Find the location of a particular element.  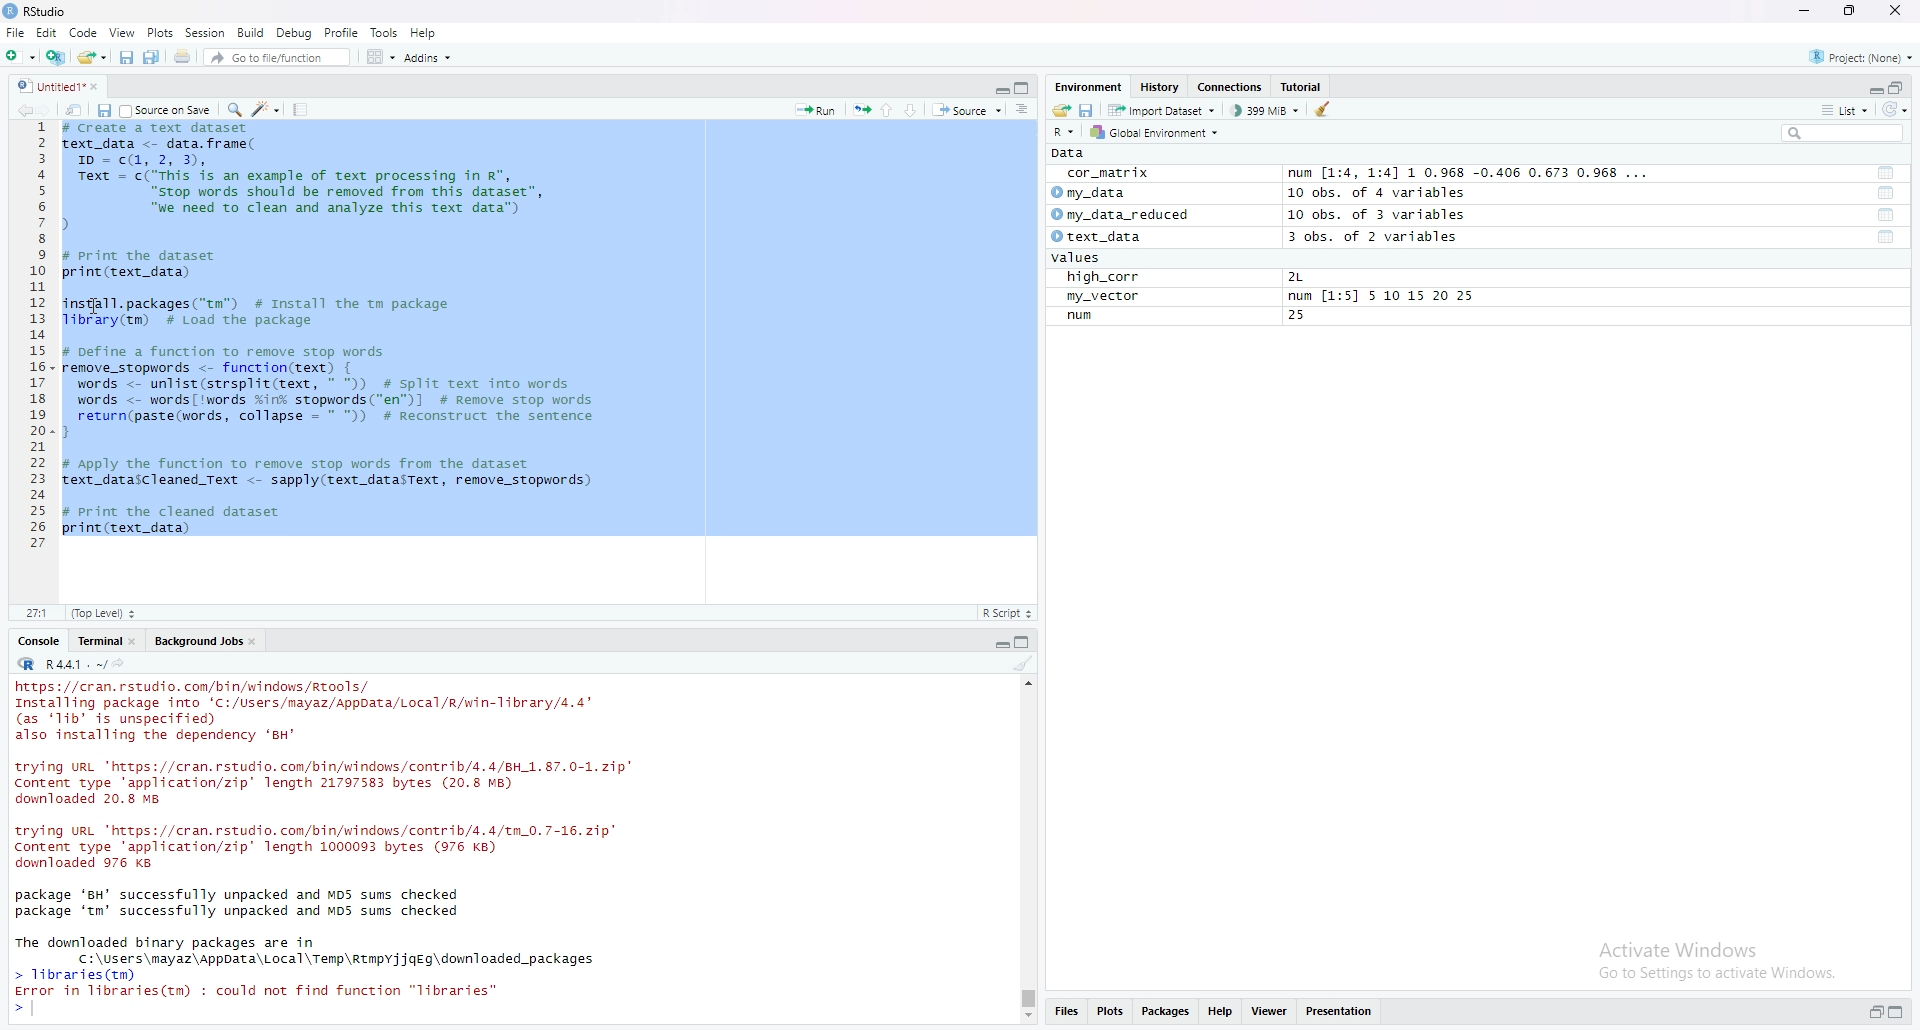

save workspace is located at coordinates (1088, 111).